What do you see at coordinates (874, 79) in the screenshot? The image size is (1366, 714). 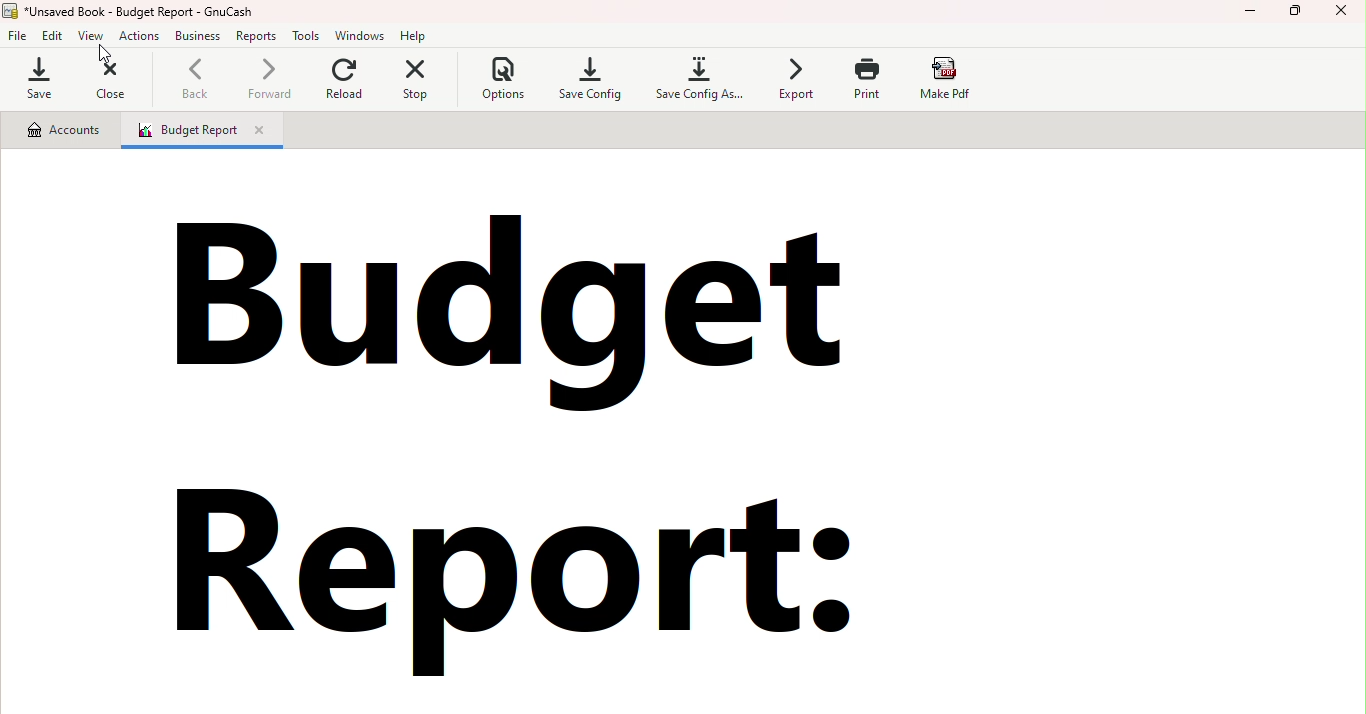 I see `Print` at bounding box center [874, 79].